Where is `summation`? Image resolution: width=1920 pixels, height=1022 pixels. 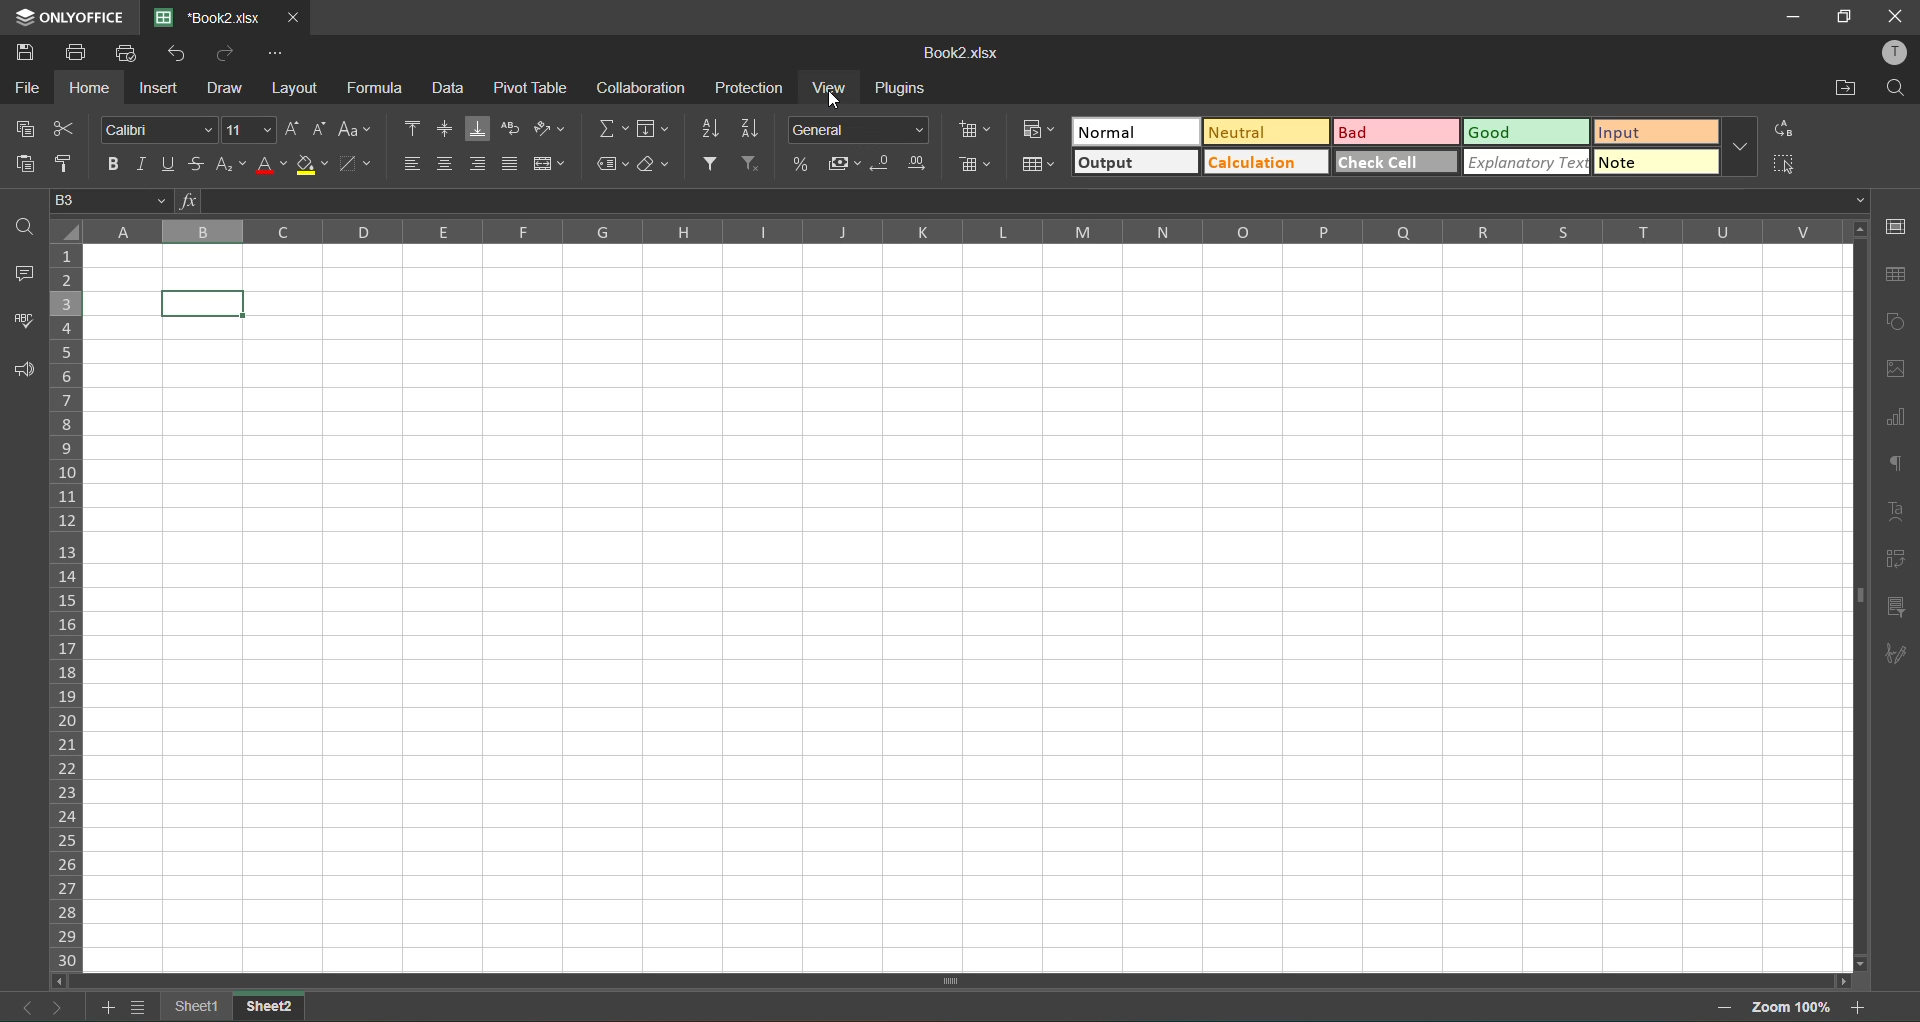
summation is located at coordinates (609, 130).